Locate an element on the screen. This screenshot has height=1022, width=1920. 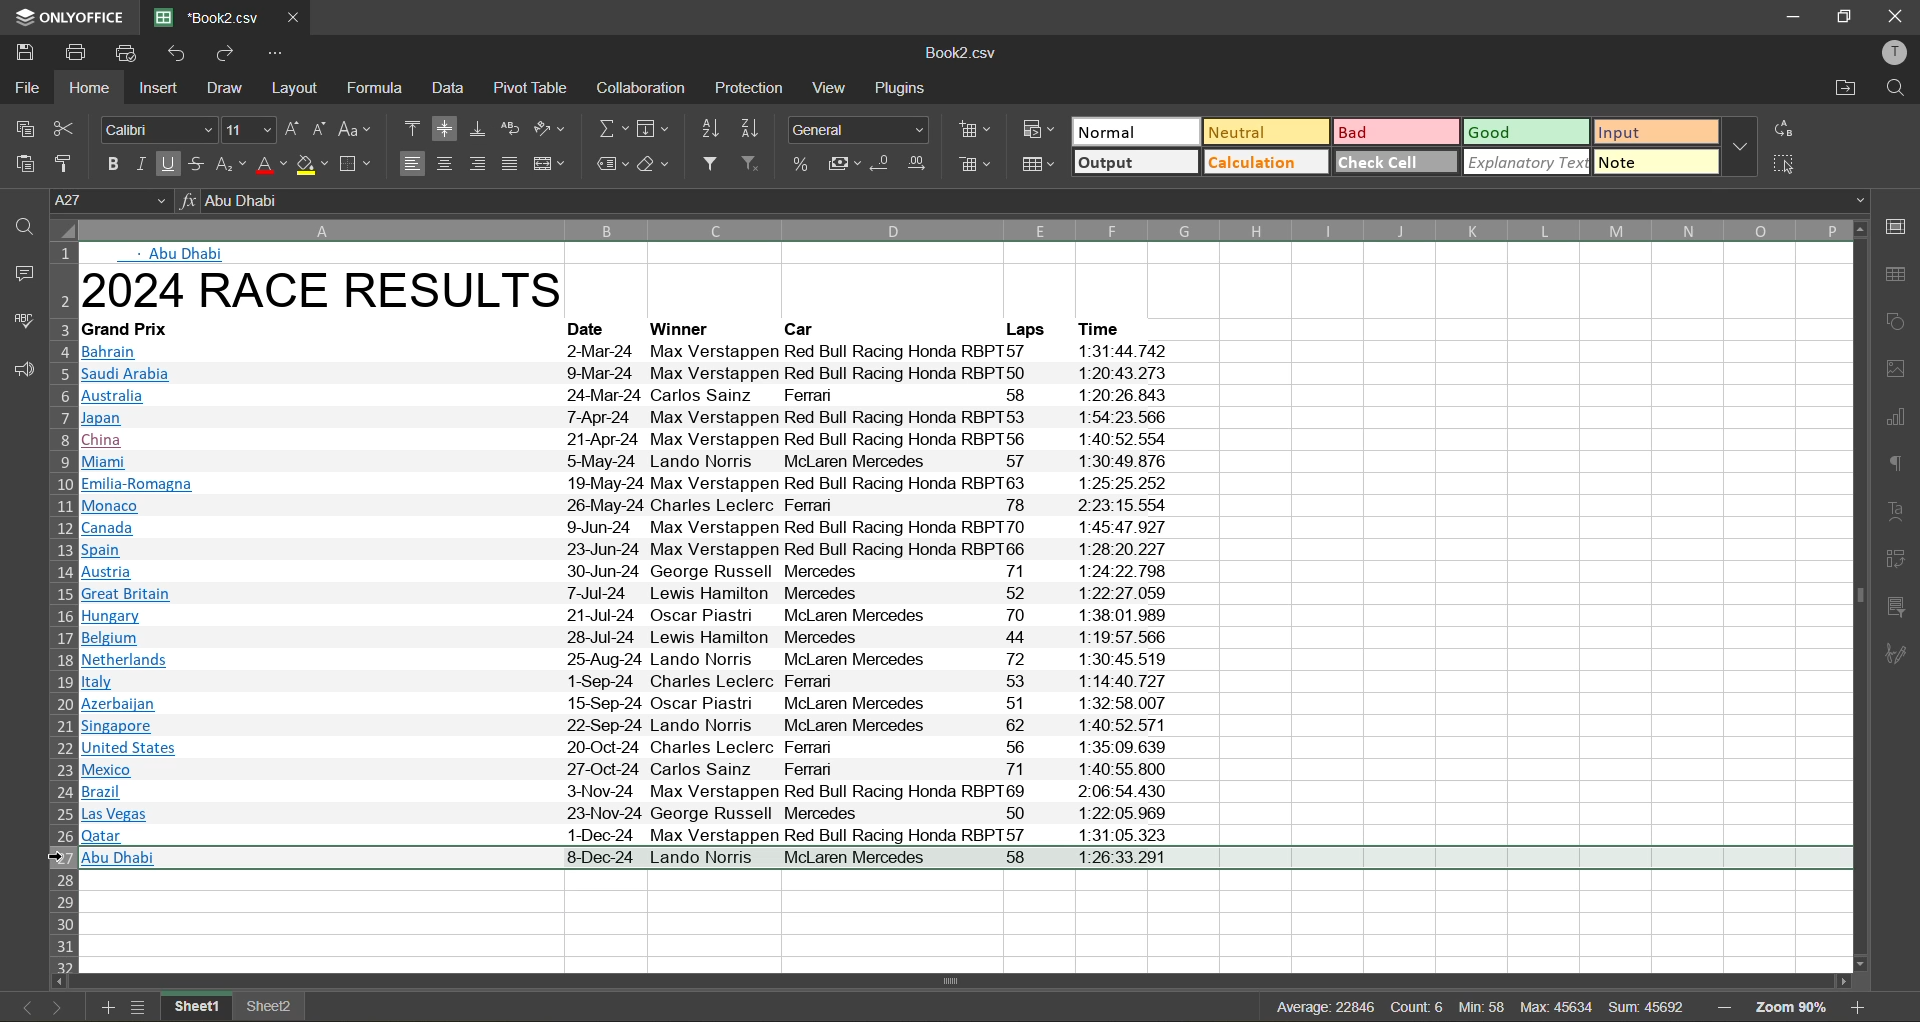
images is located at coordinates (1897, 369).